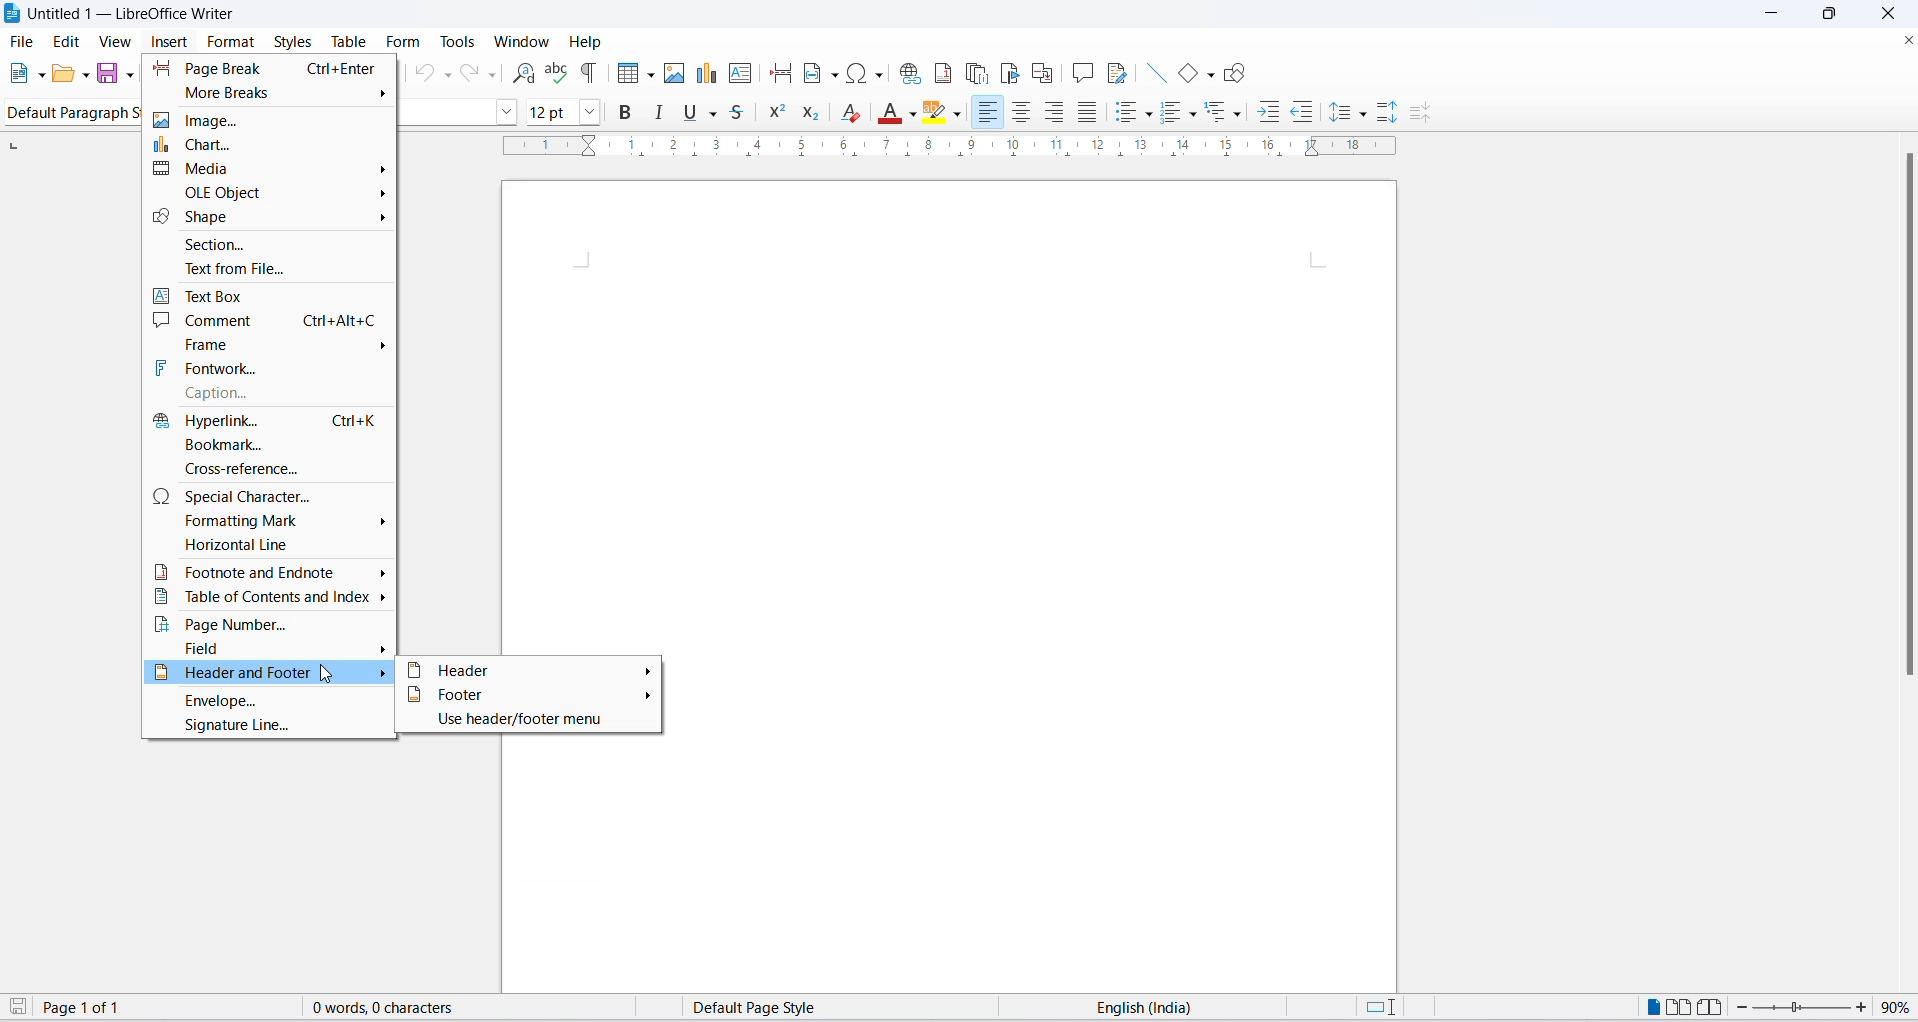 The image size is (1918, 1022). What do you see at coordinates (623, 74) in the screenshot?
I see `insert grid` at bounding box center [623, 74].